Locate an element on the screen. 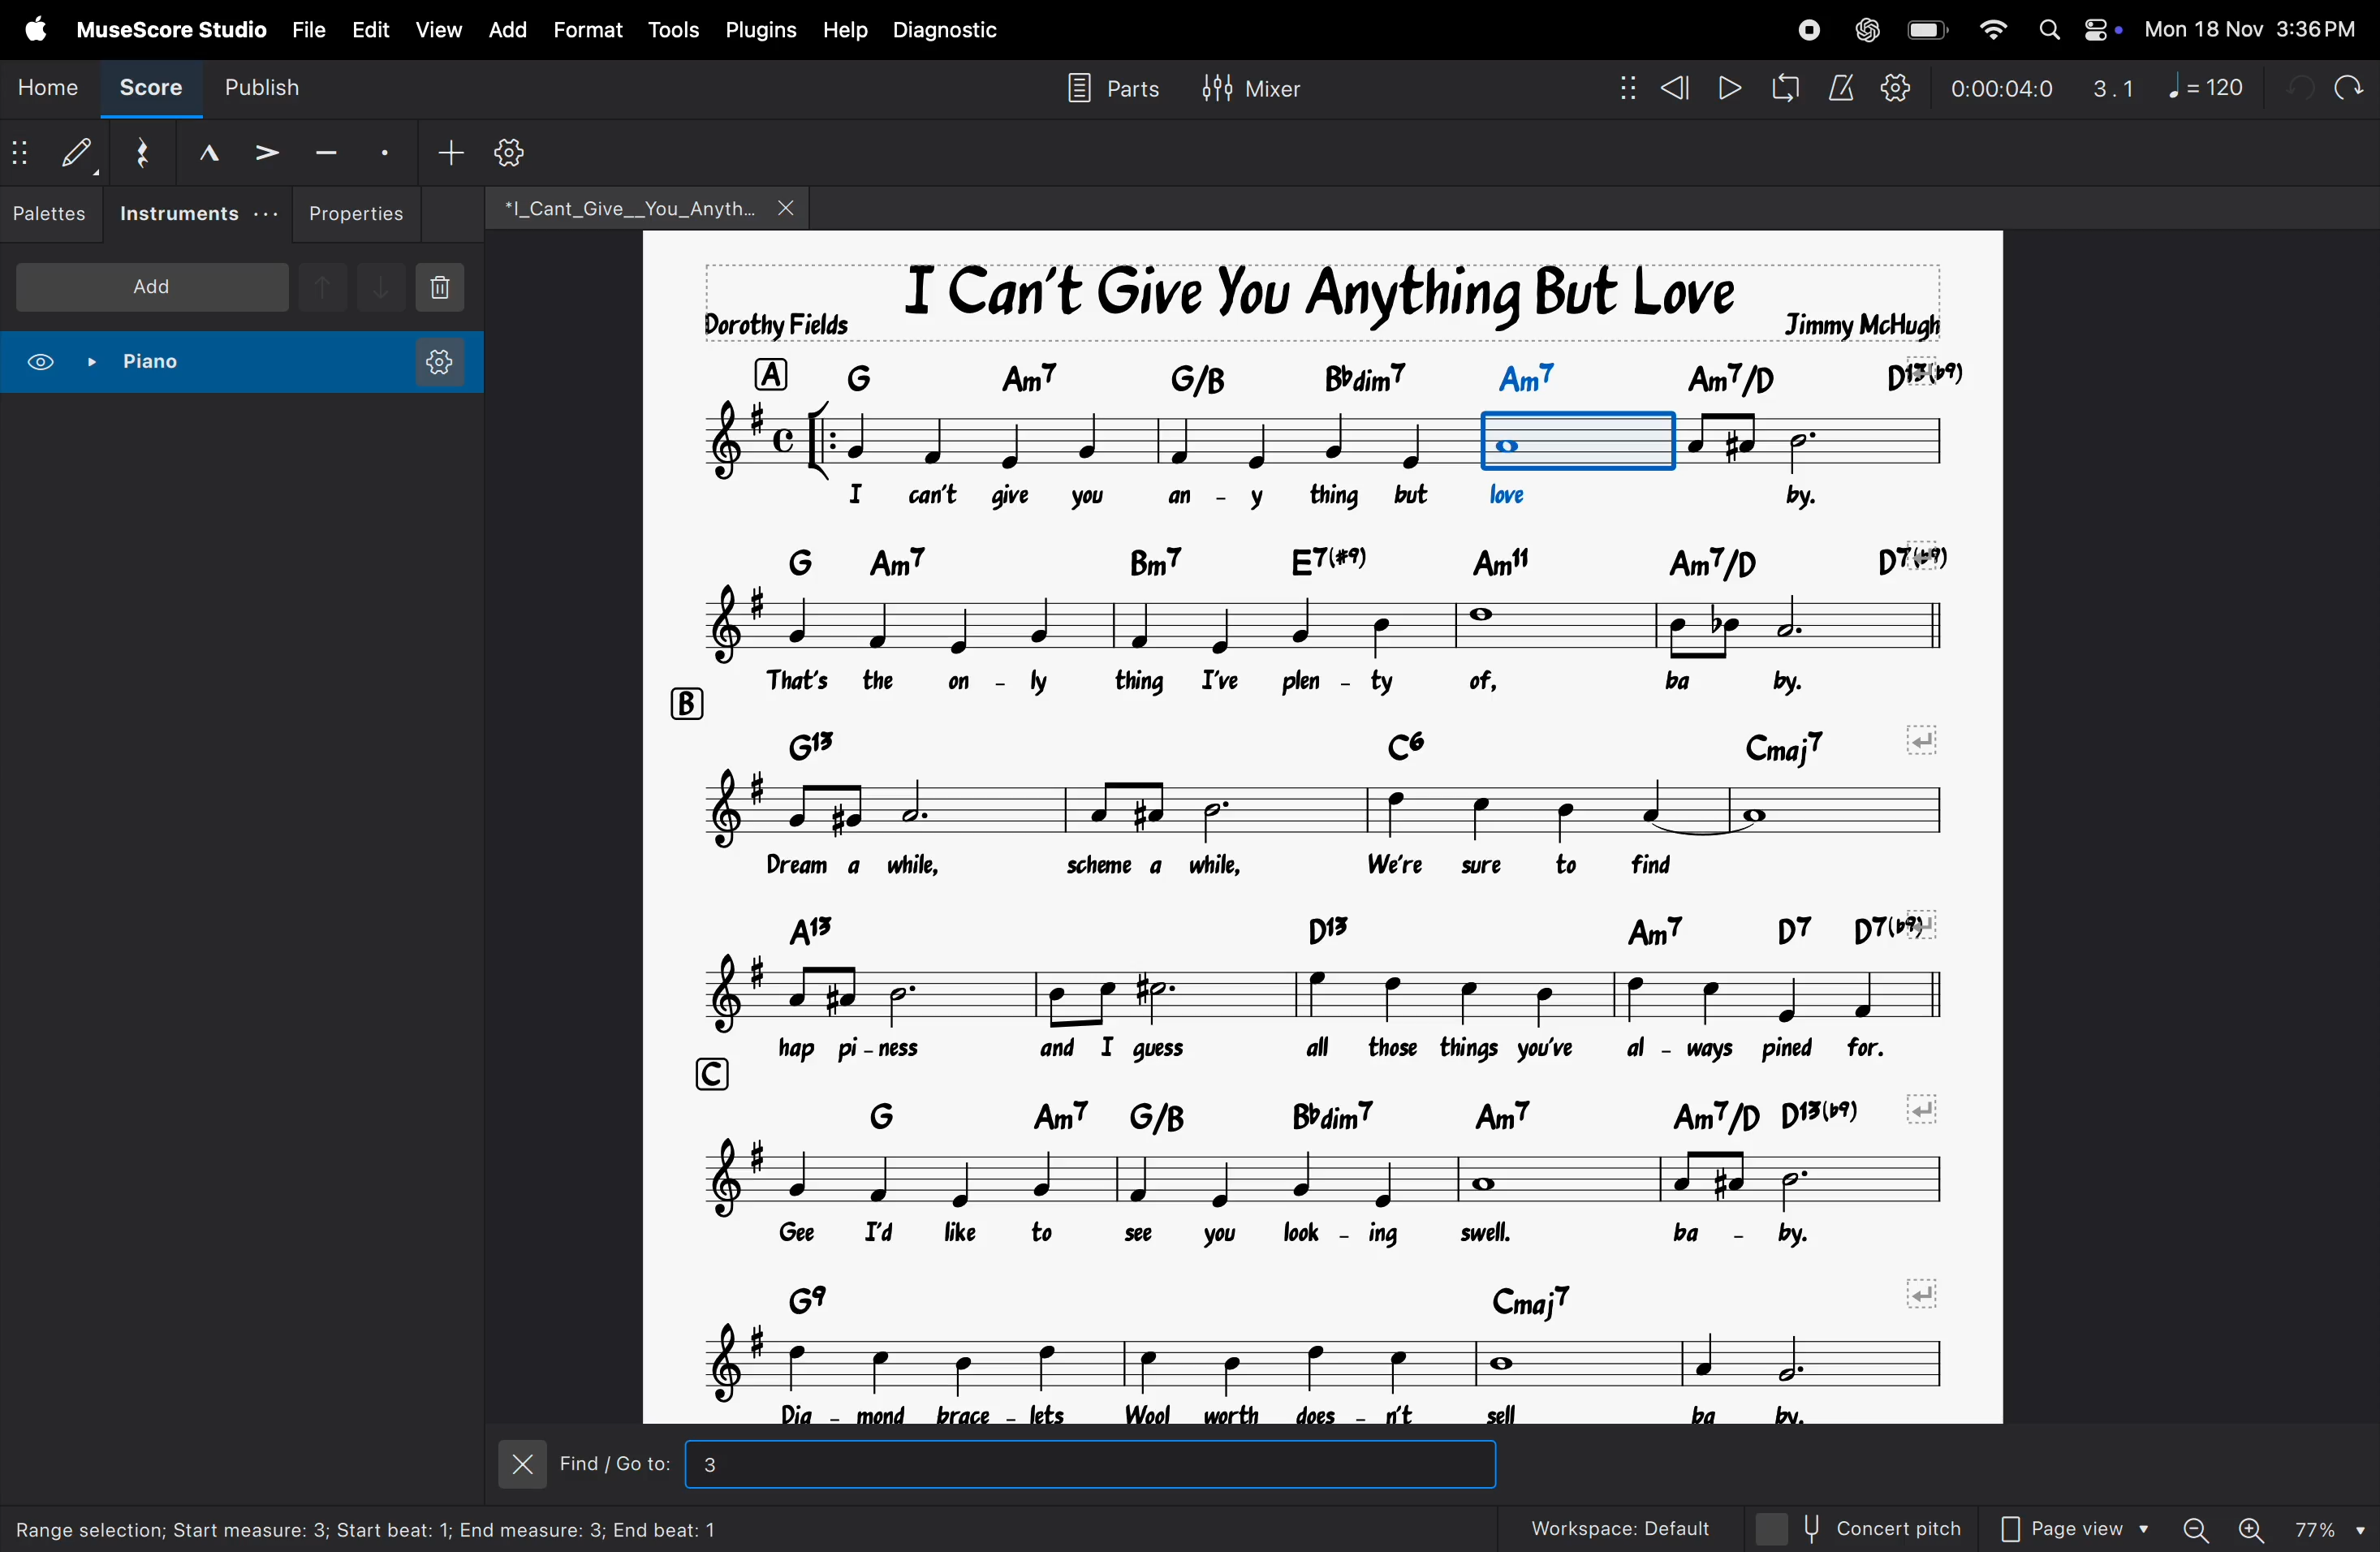  notes is located at coordinates (1339, 808).